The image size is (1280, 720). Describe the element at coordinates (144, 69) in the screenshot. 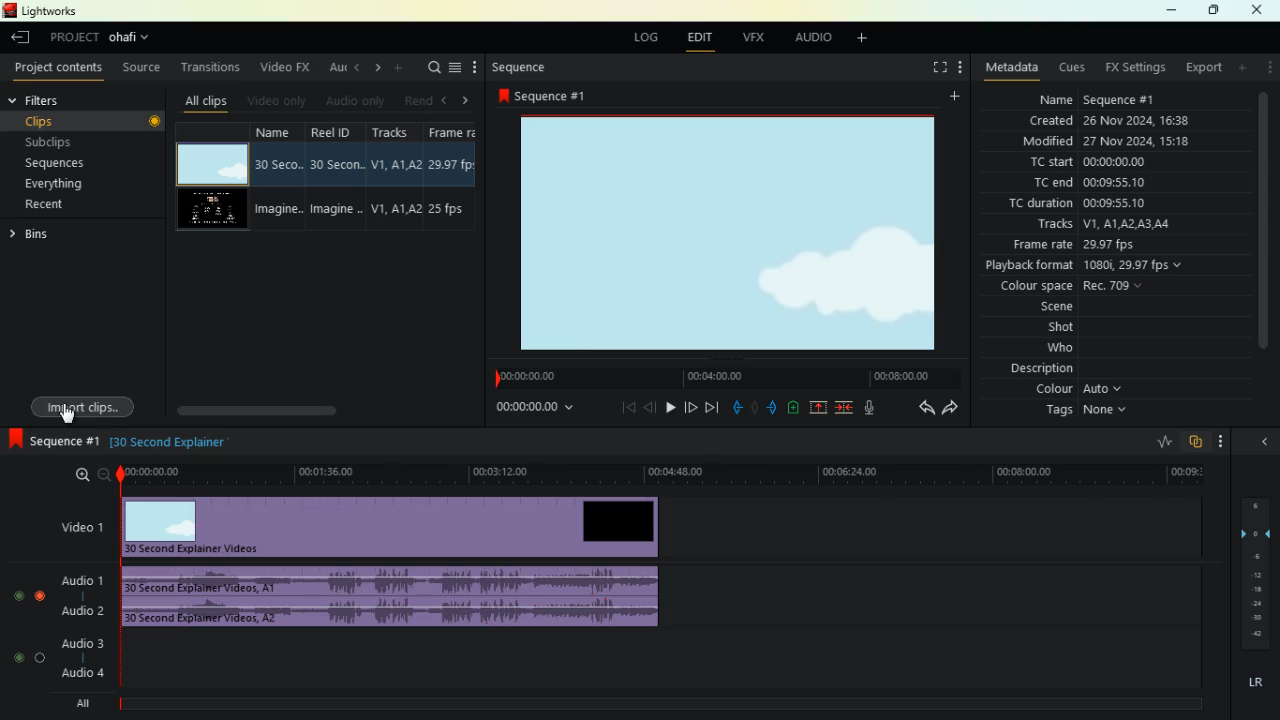

I see `source` at that location.